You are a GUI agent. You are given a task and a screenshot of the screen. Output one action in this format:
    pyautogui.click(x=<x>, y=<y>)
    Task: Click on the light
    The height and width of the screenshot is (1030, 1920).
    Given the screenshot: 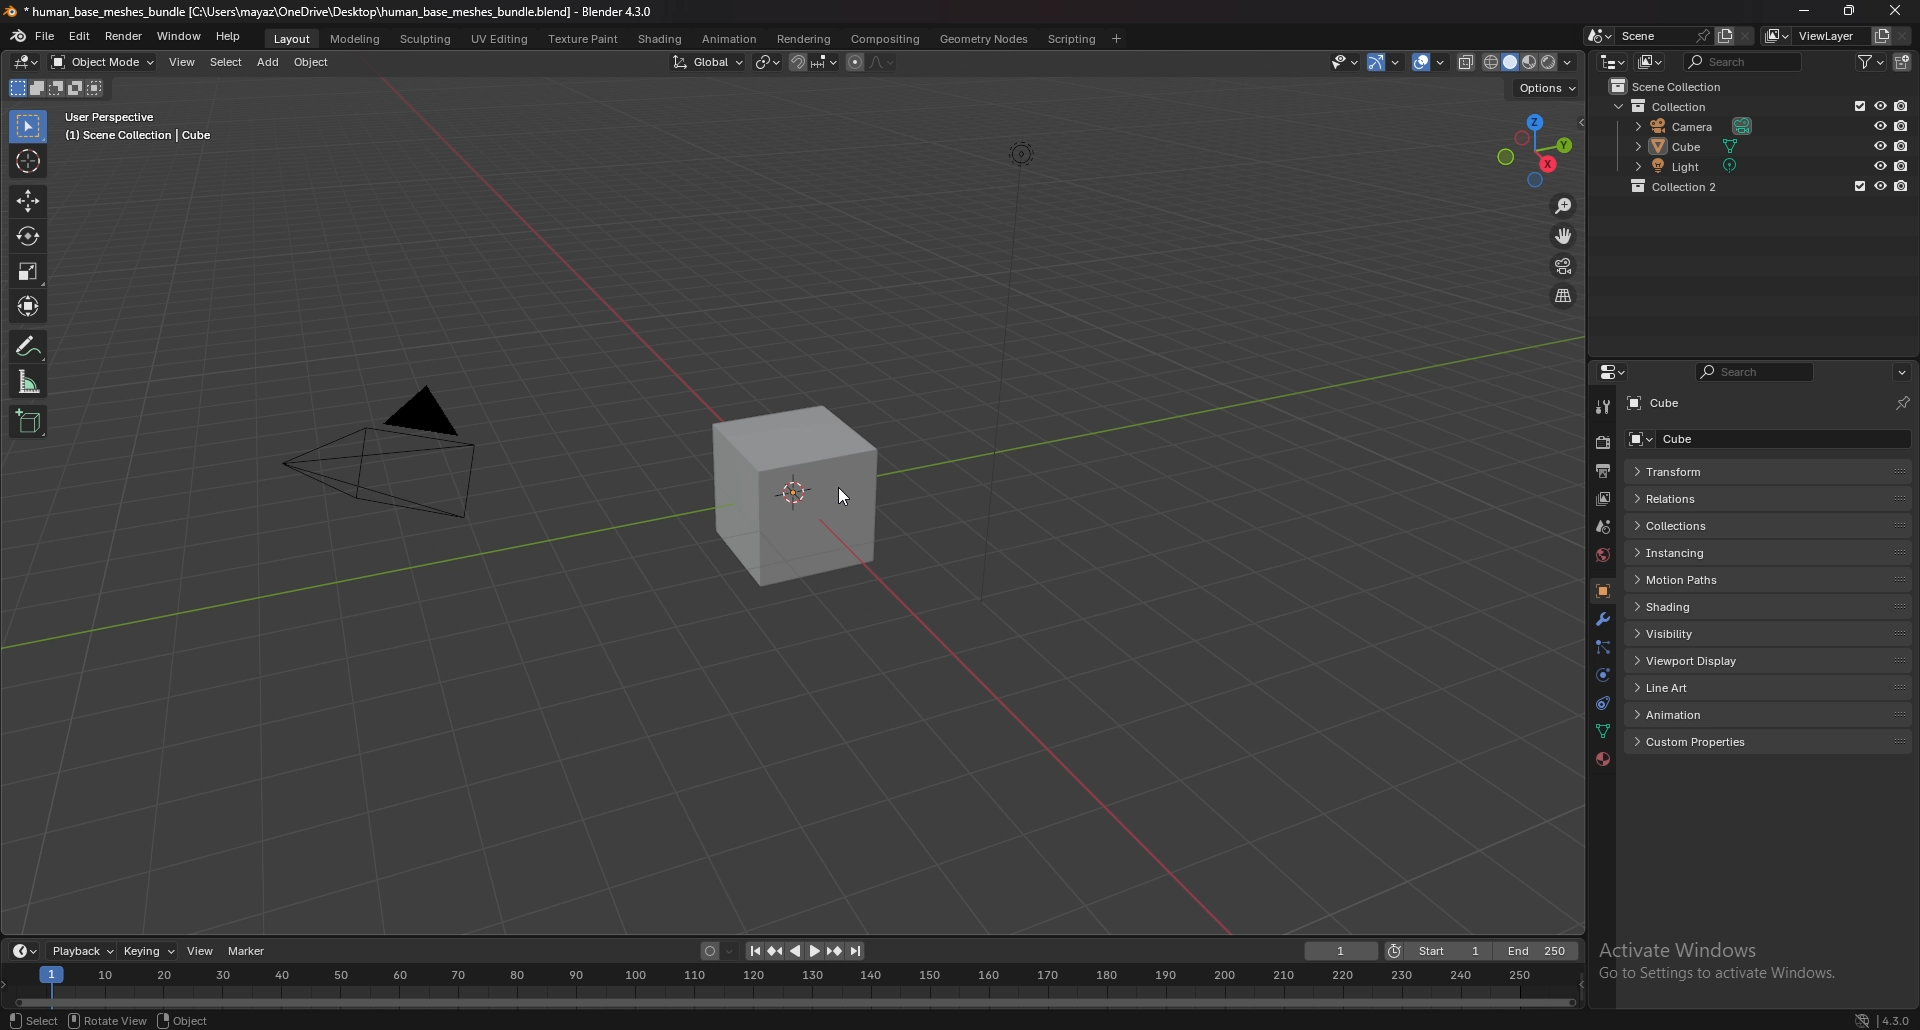 What is the action you would take?
    pyautogui.click(x=1703, y=165)
    